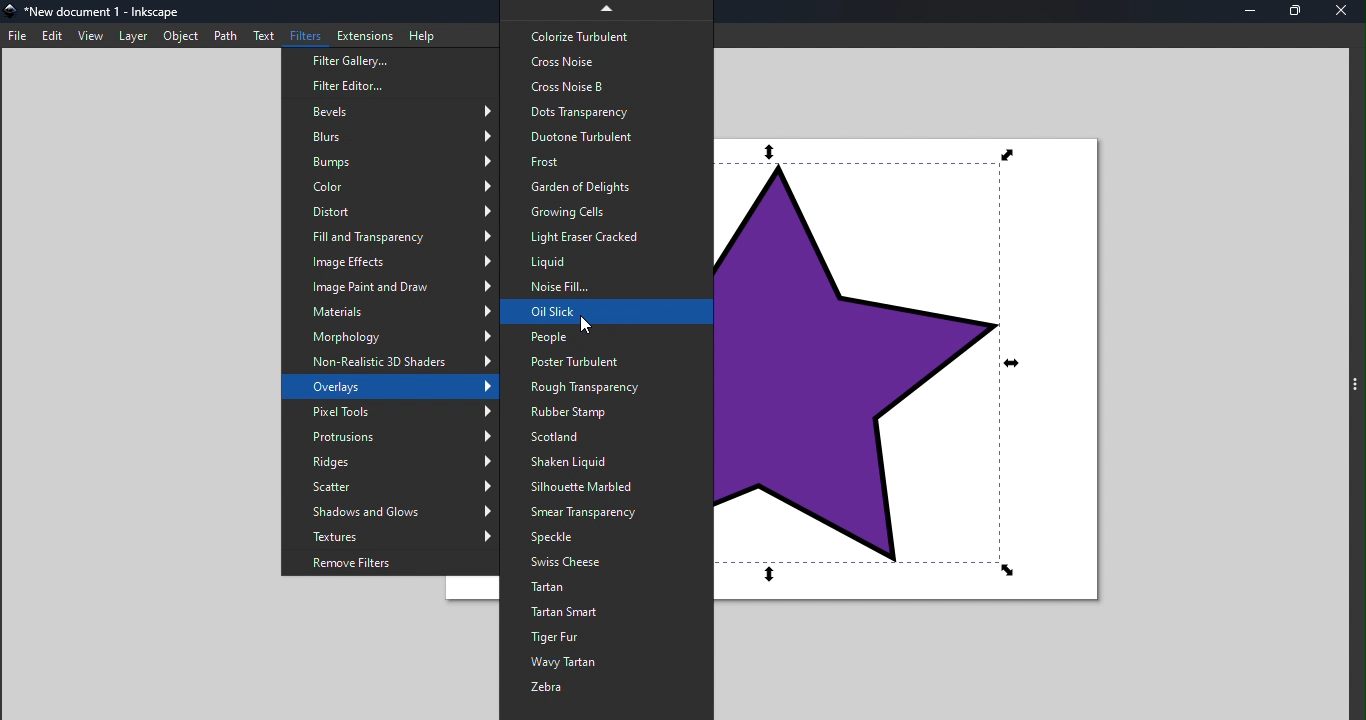  Describe the element at coordinates (603, 33) in the screenshot. I see `Colorize turbulent` at that location.